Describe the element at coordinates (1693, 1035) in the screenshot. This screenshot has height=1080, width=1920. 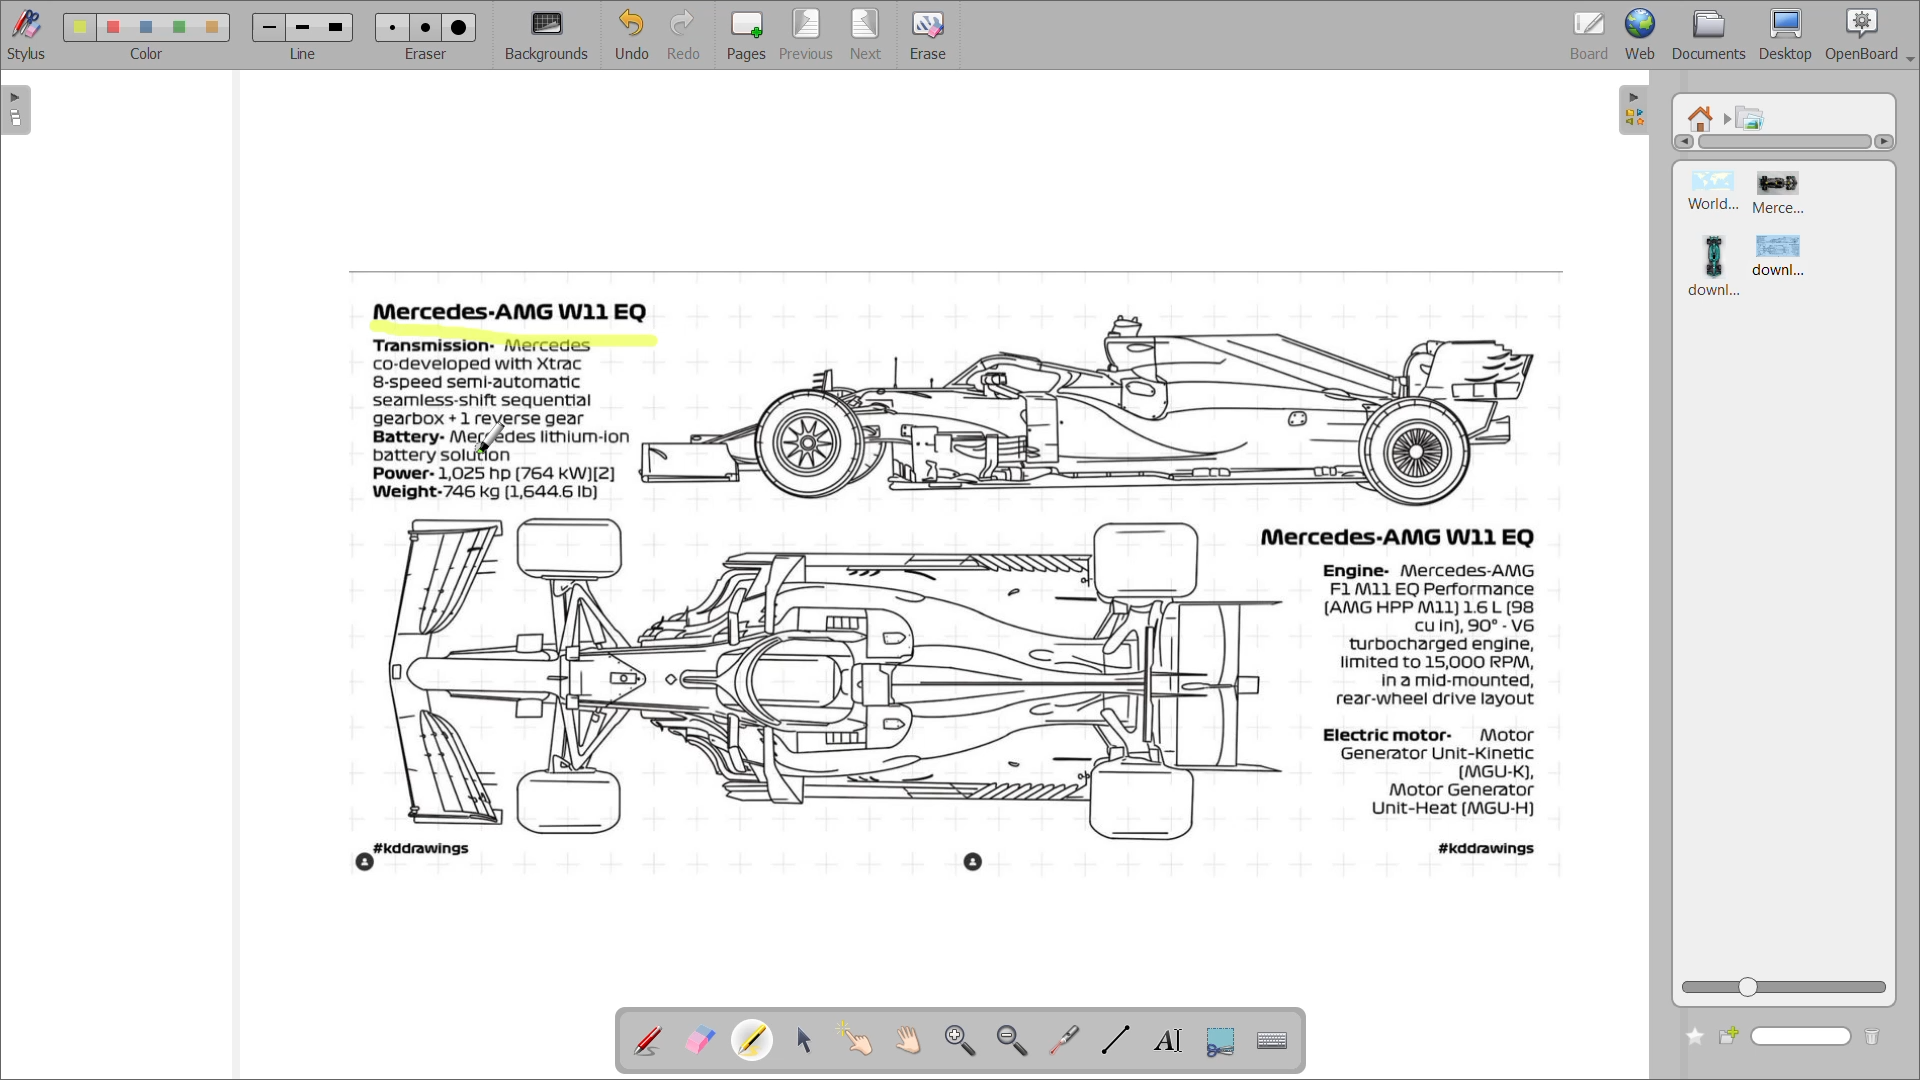
I see `add to favourites` at that location.